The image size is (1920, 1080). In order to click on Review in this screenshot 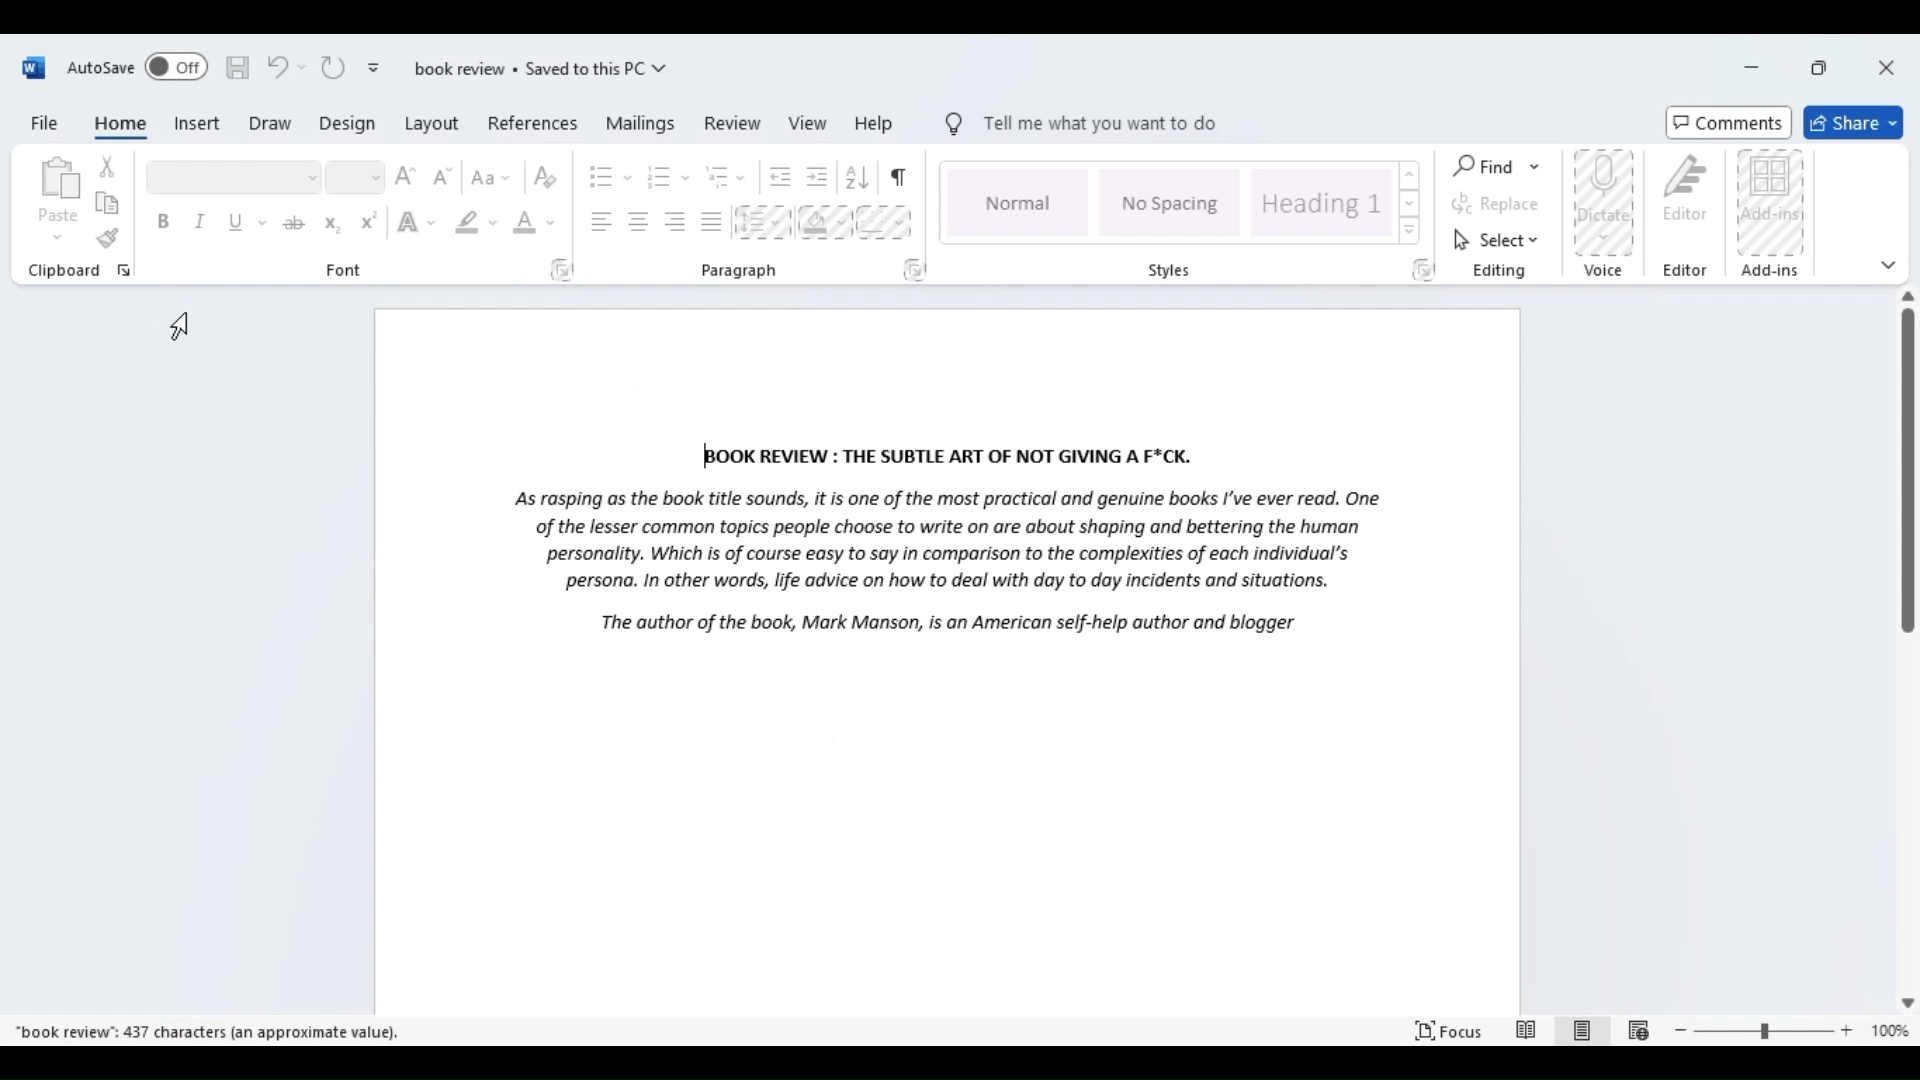, I will do `click(732, 125)`.